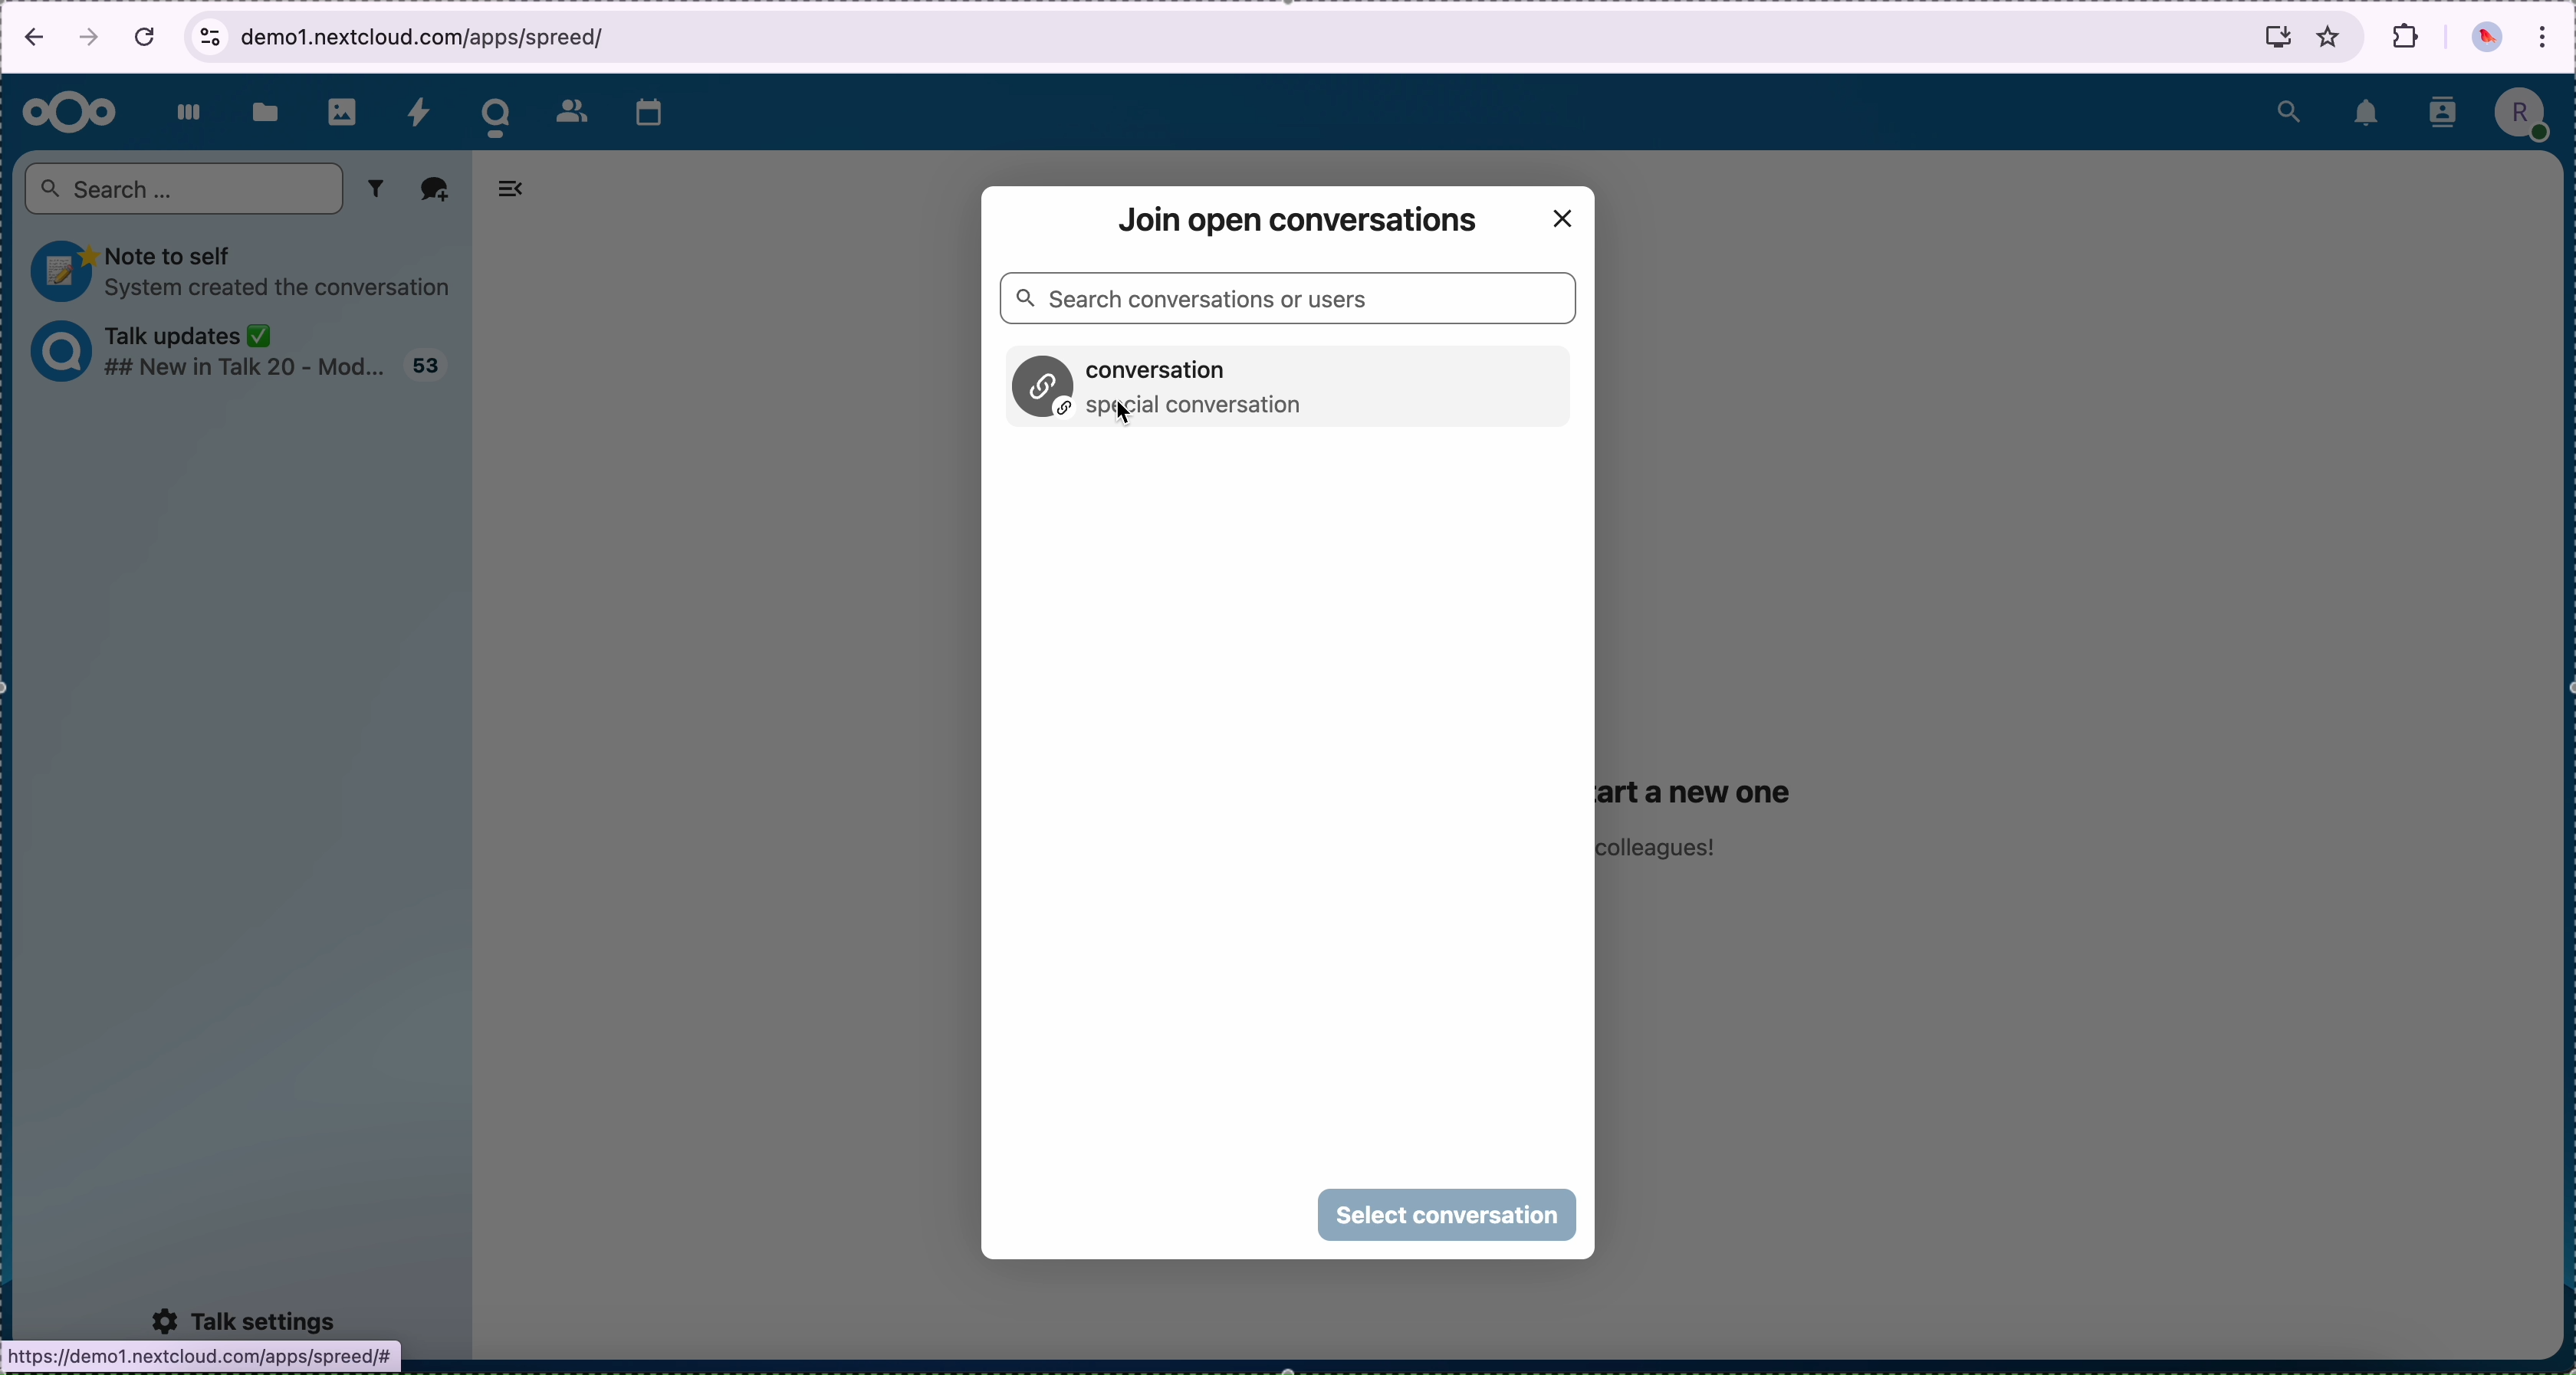 The width and height of the screenshot is (2576, 1375). I want to click on talk updates, so click(201, 351).